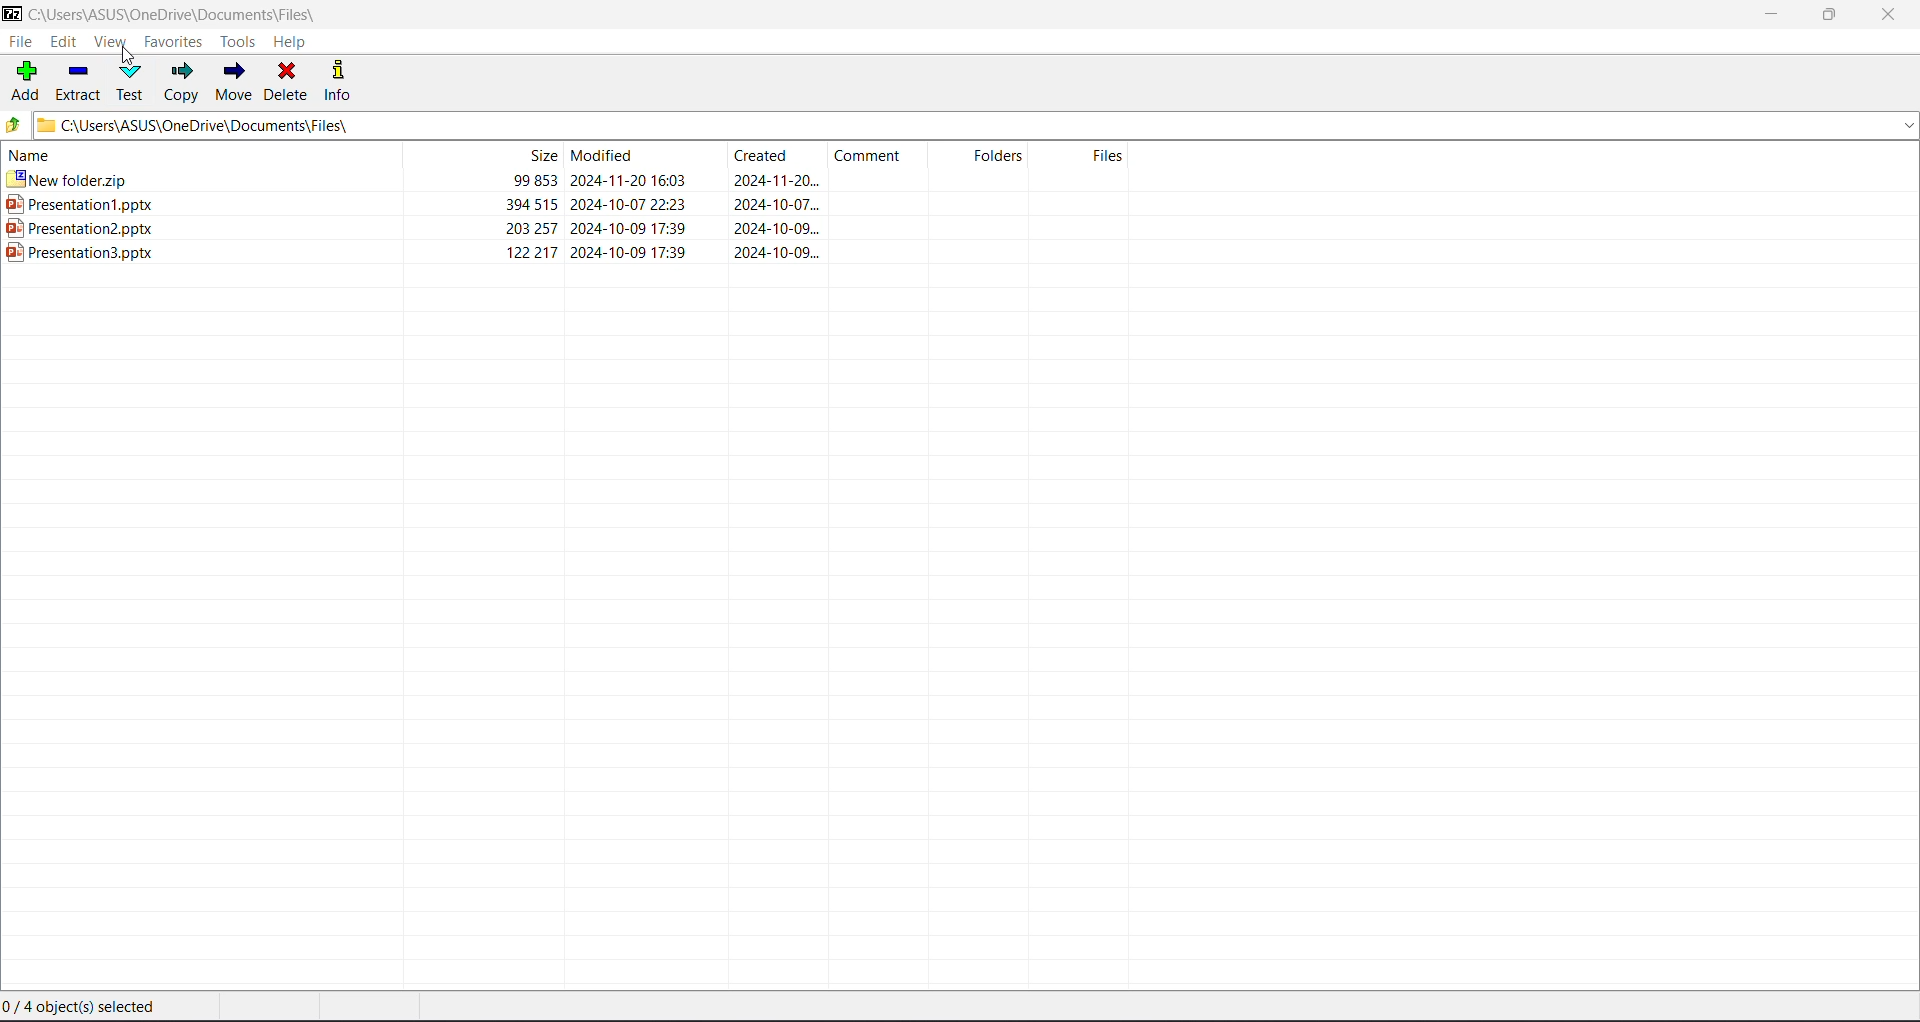  What do you see at coordinates (570, 252) in the screenshot?
I see `ppt 3` at bounding box center [570, 252].